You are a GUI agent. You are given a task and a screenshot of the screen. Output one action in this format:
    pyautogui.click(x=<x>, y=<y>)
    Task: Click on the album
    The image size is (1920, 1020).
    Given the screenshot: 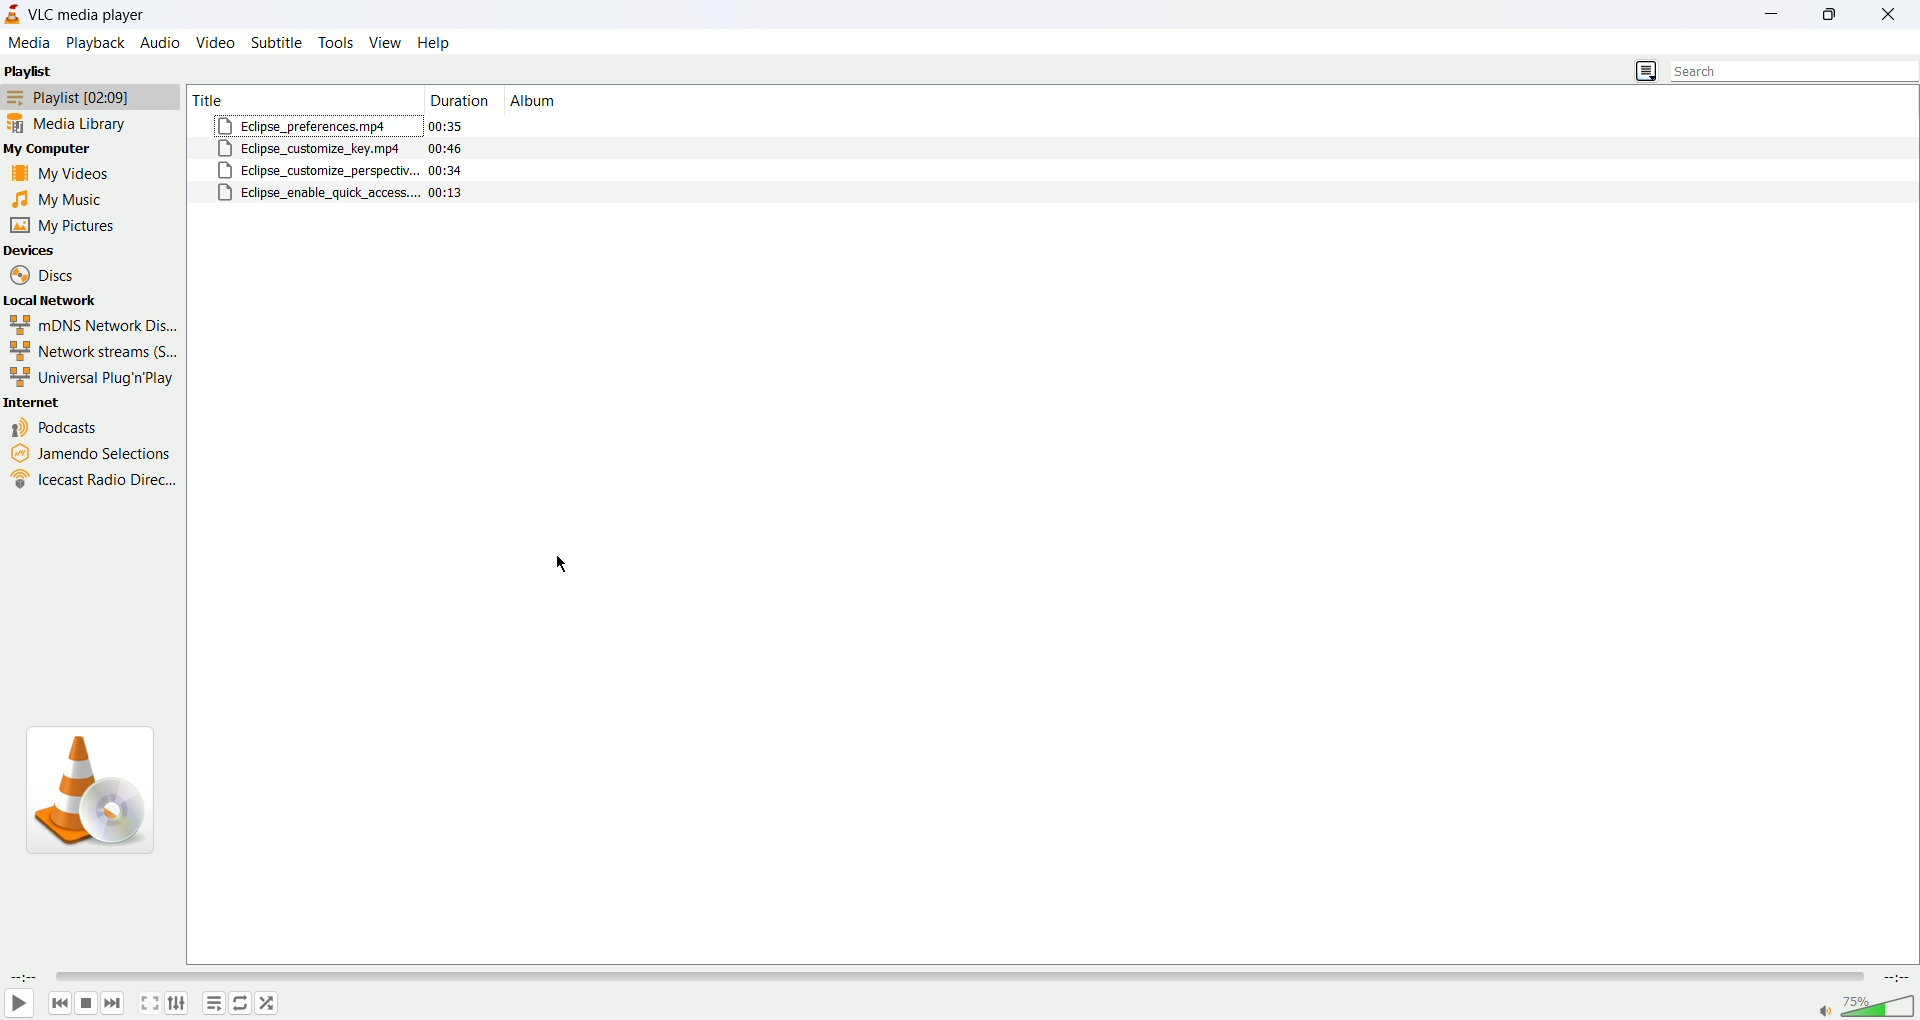 What is the action you would take?
    pyautogui.click(x=541, y=98)
    